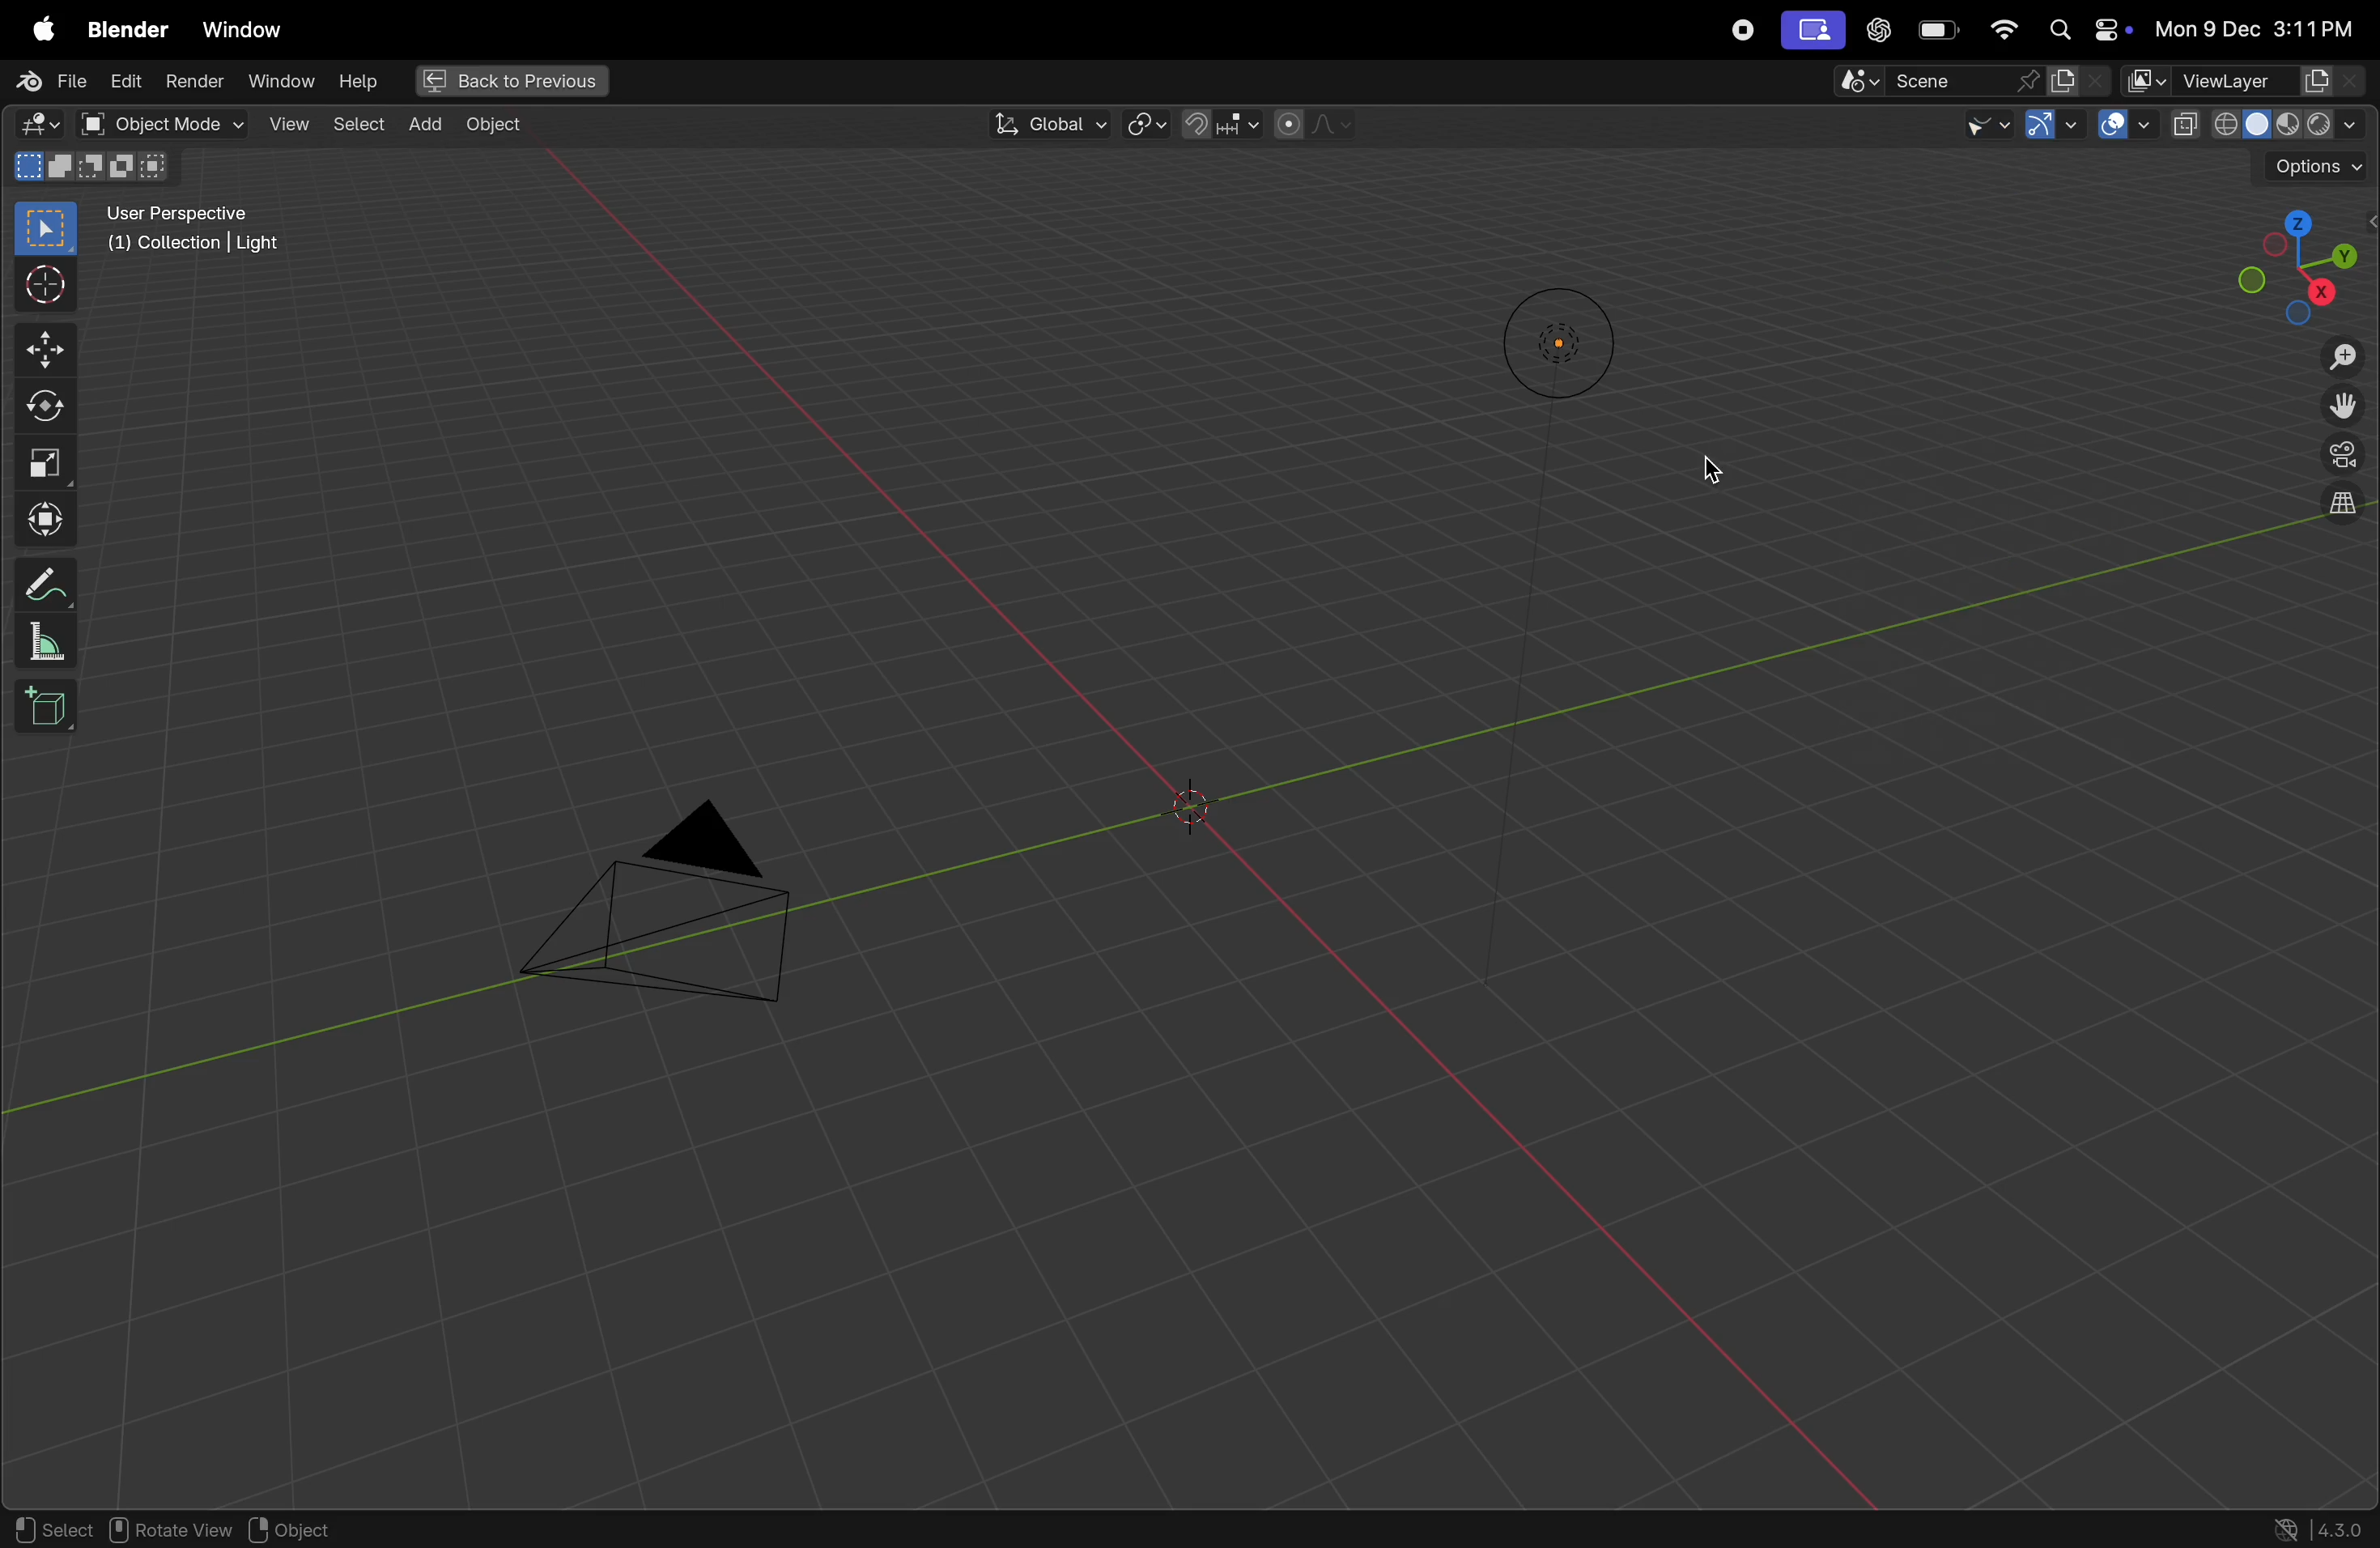 The height and width of the screenshot is (1548, 2380). What do you see at coordinates (355, 124) in the screenshot?
I see `select` at bounding box center [355, 124].